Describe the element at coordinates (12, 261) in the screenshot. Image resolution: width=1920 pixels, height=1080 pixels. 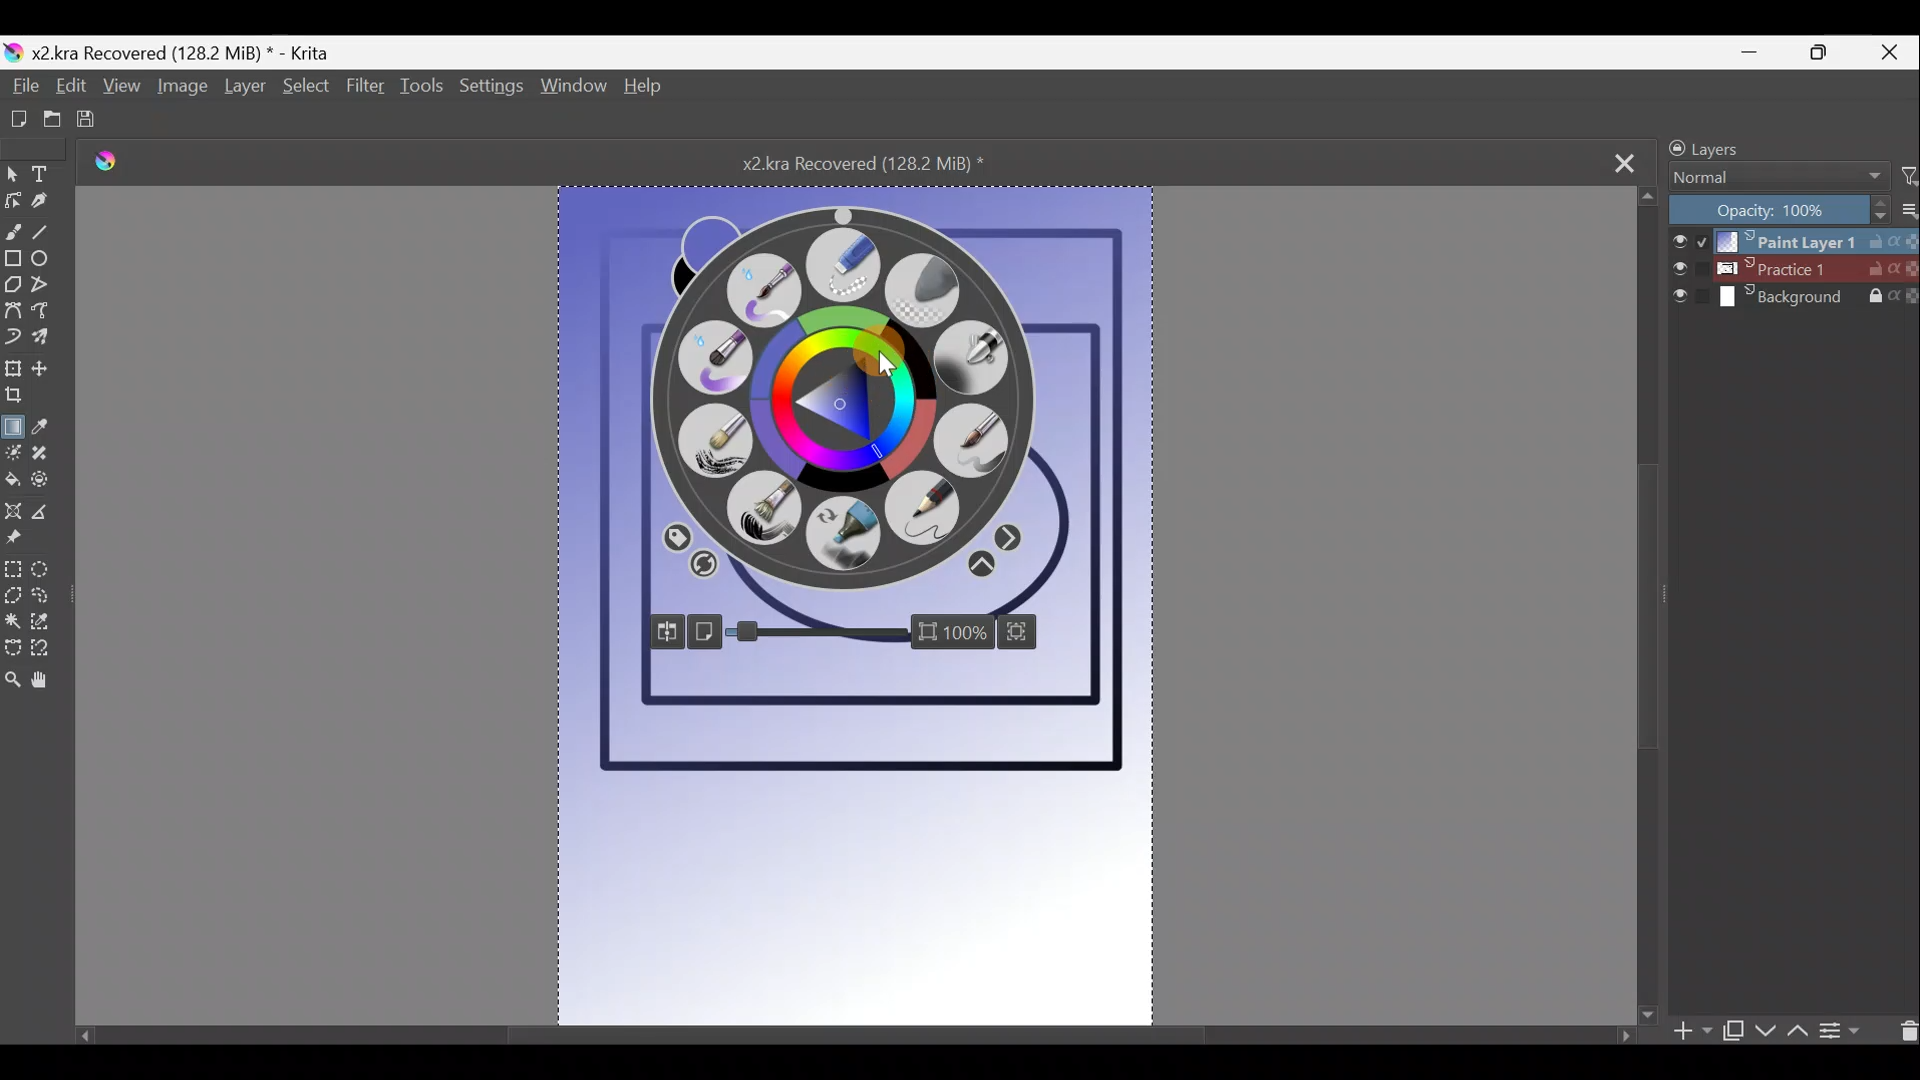
I see `Rectangle tool` at that location.